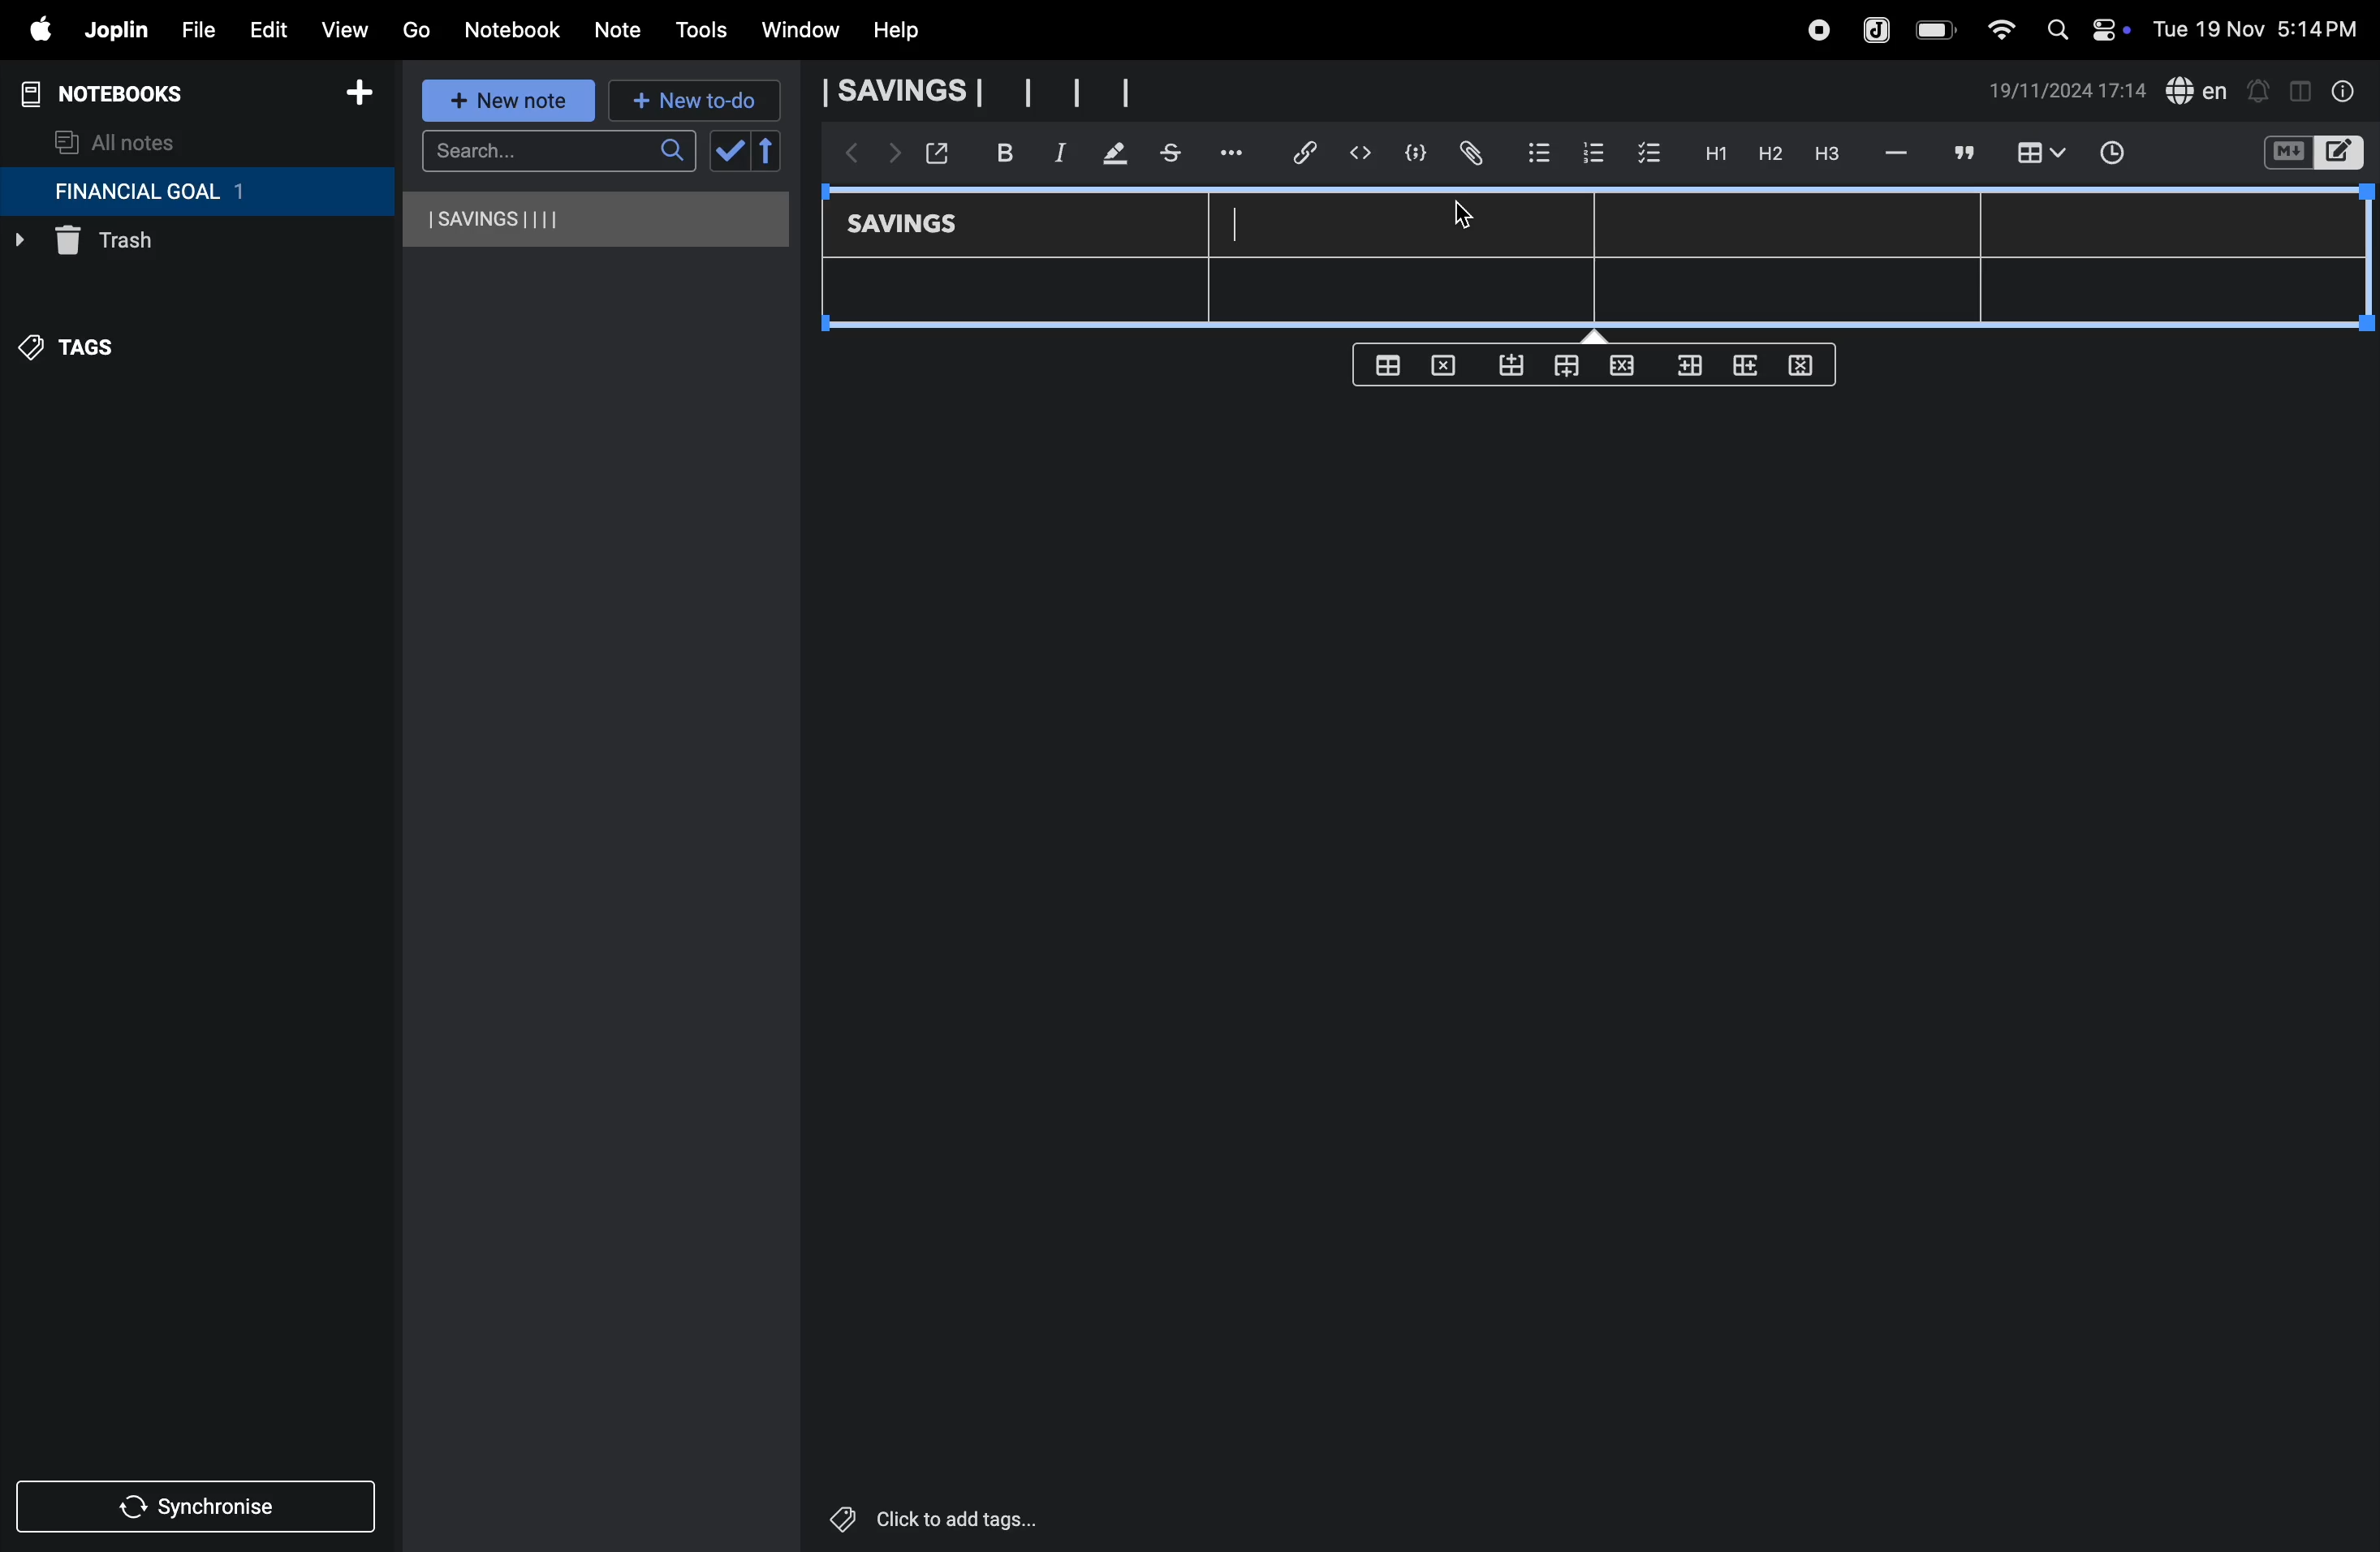  Describe the element at coordinates (1827, 154) in the screenshot. I see `heading 3` at that location.